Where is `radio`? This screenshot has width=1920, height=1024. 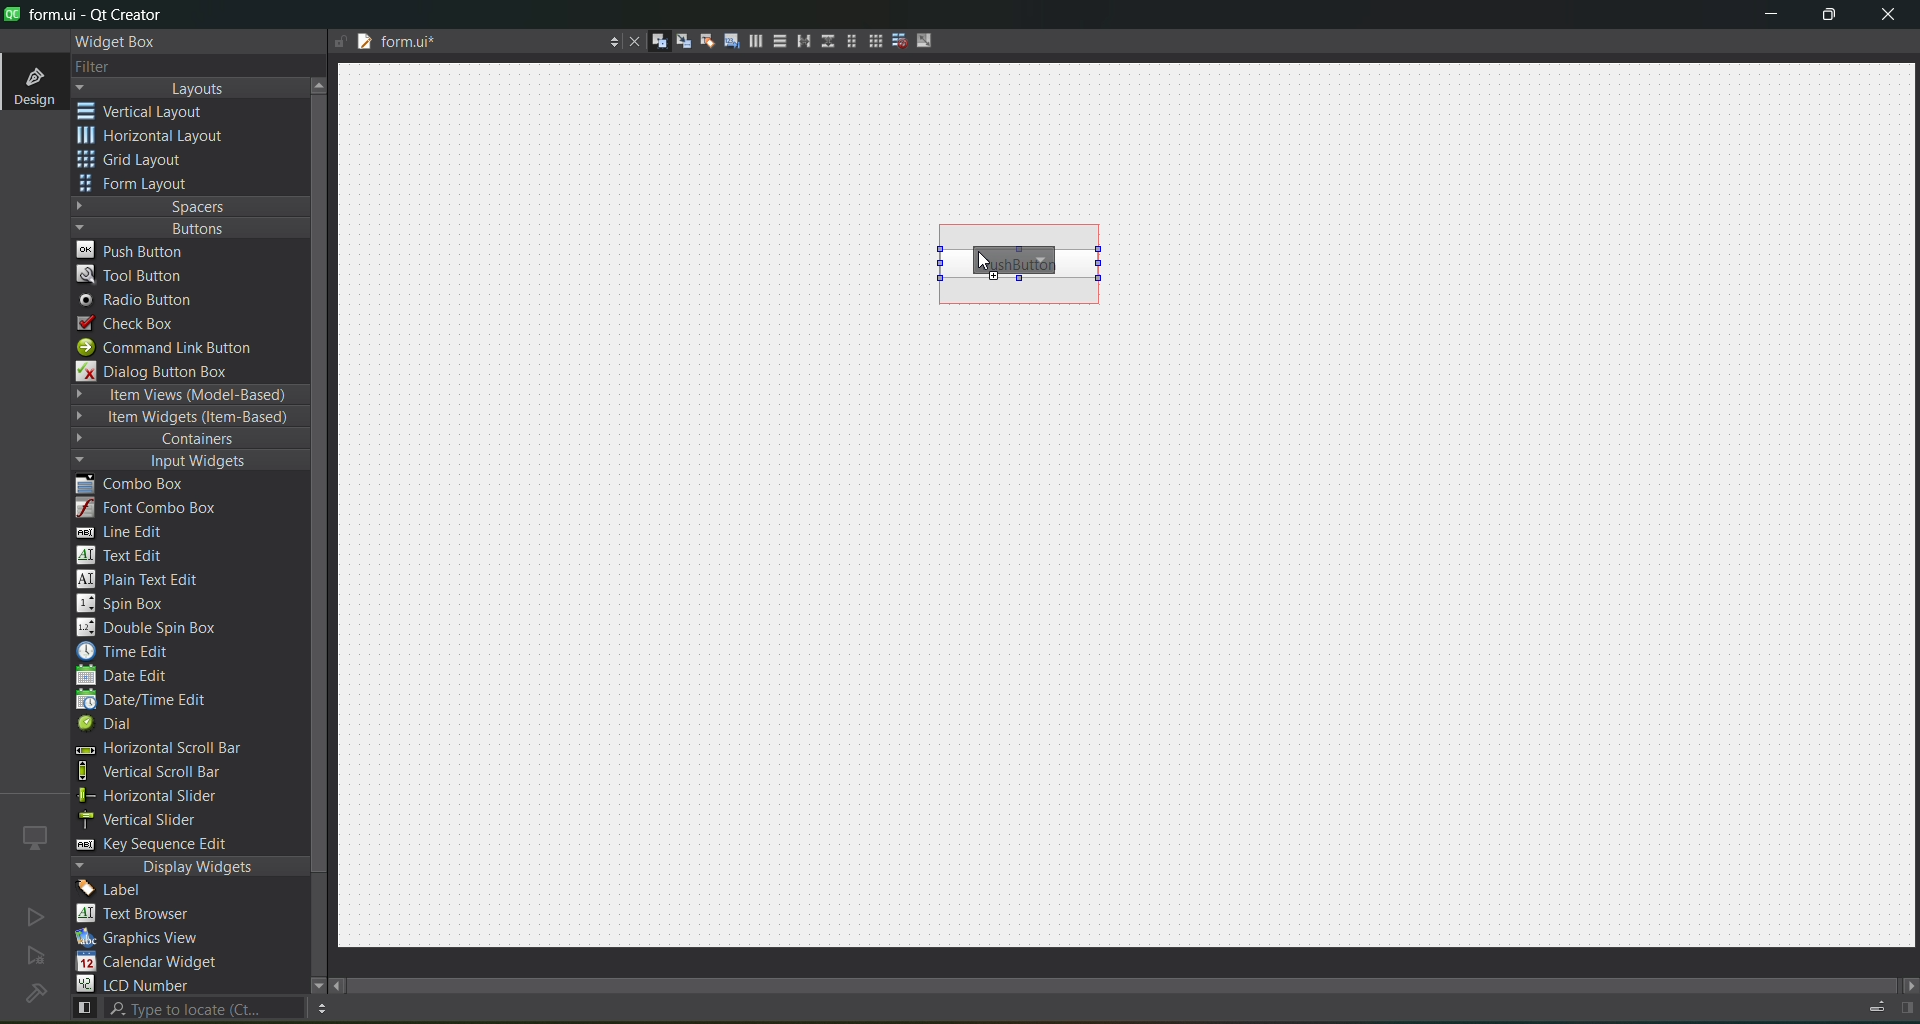
radio is located at coordinates (142, 301).